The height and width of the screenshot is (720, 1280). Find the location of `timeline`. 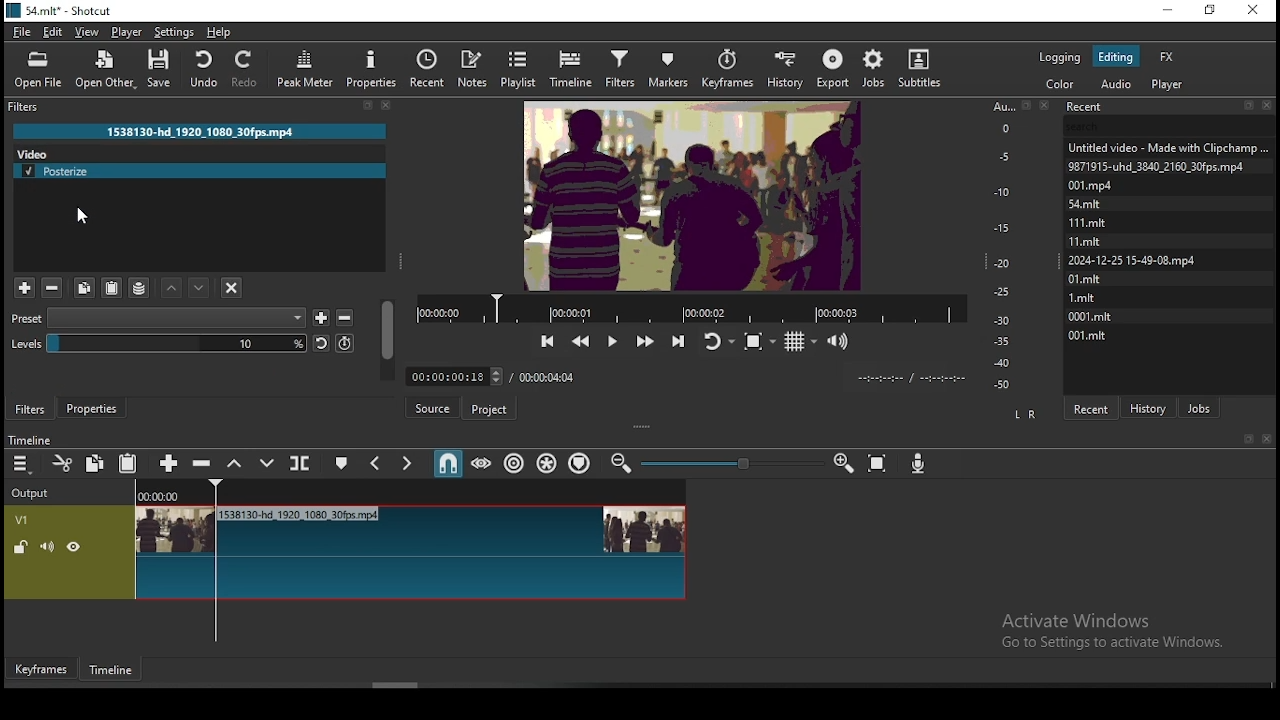

timeline is located at coordinates (115, 672).